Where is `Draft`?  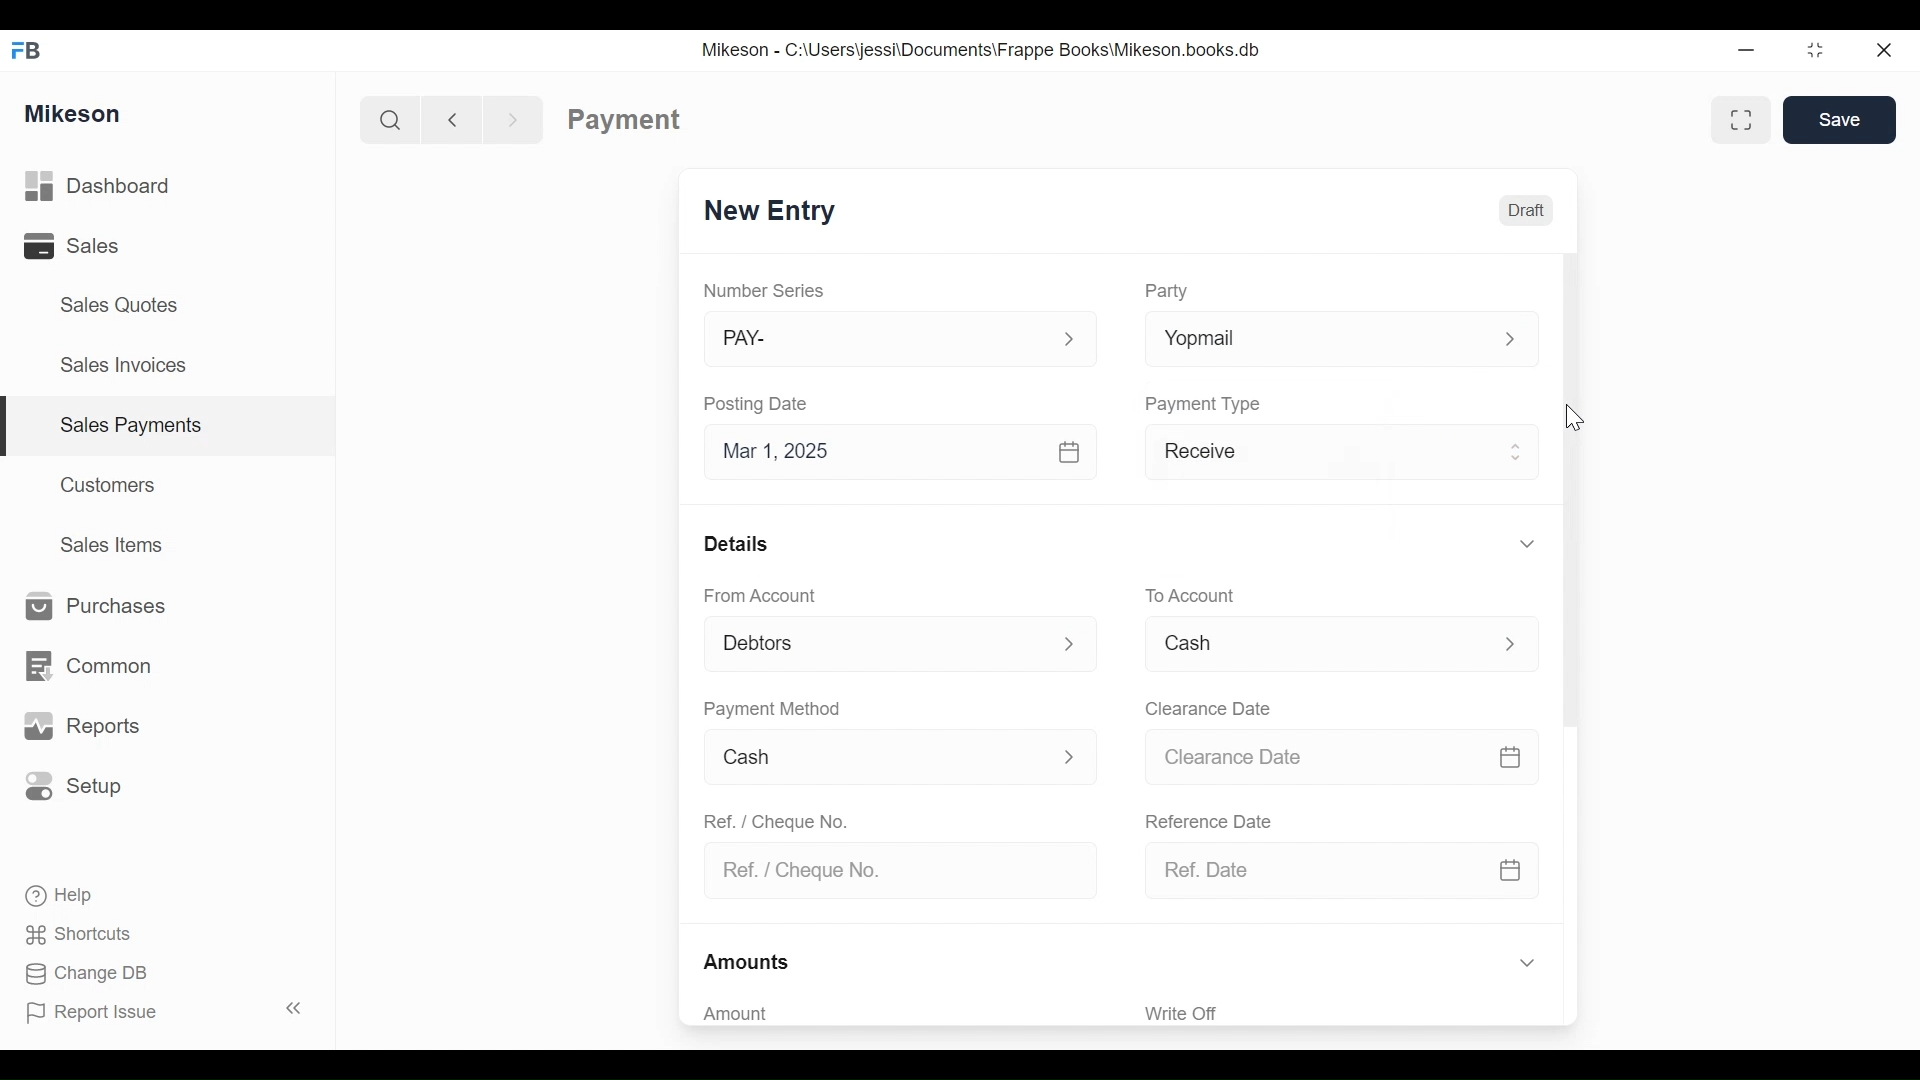 Draft is located at coordinates (1529, 210).